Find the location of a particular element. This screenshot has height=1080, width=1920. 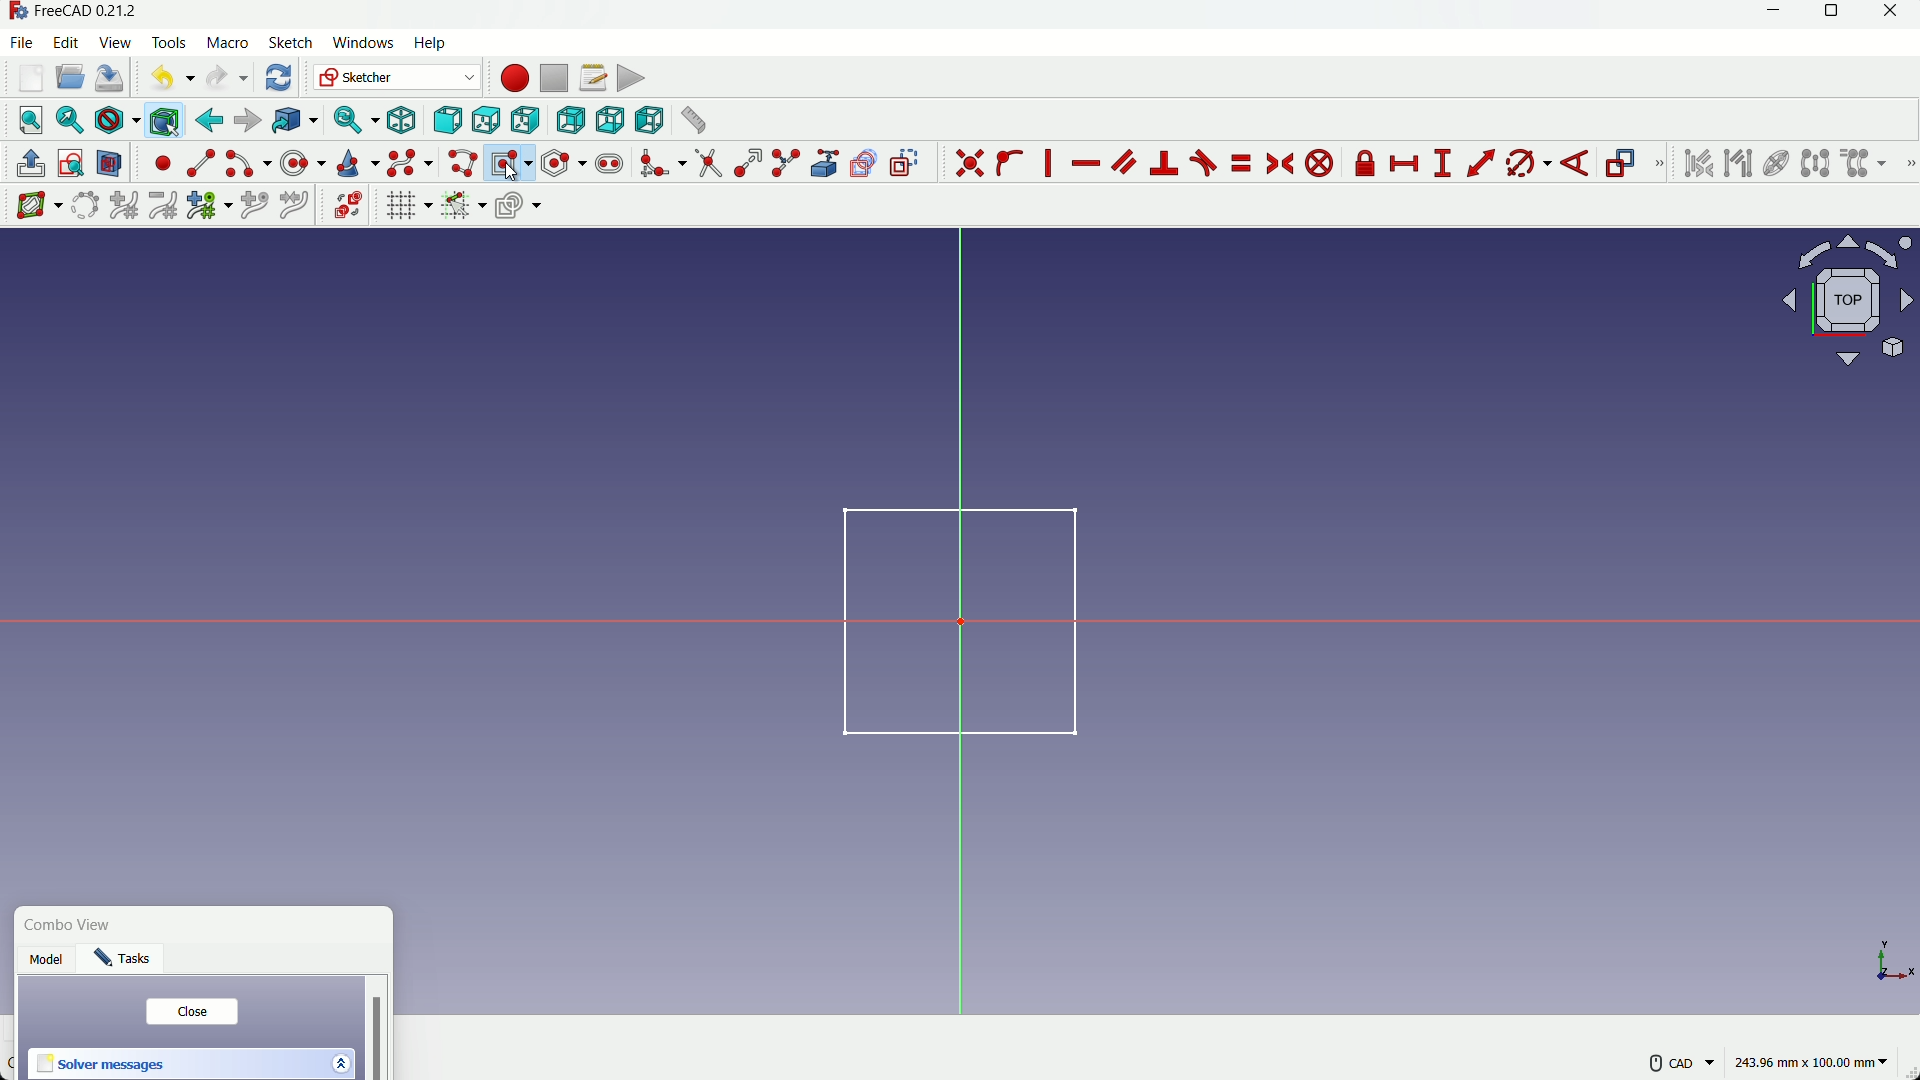

select associated geometry is located at coordinates (1738, 165).